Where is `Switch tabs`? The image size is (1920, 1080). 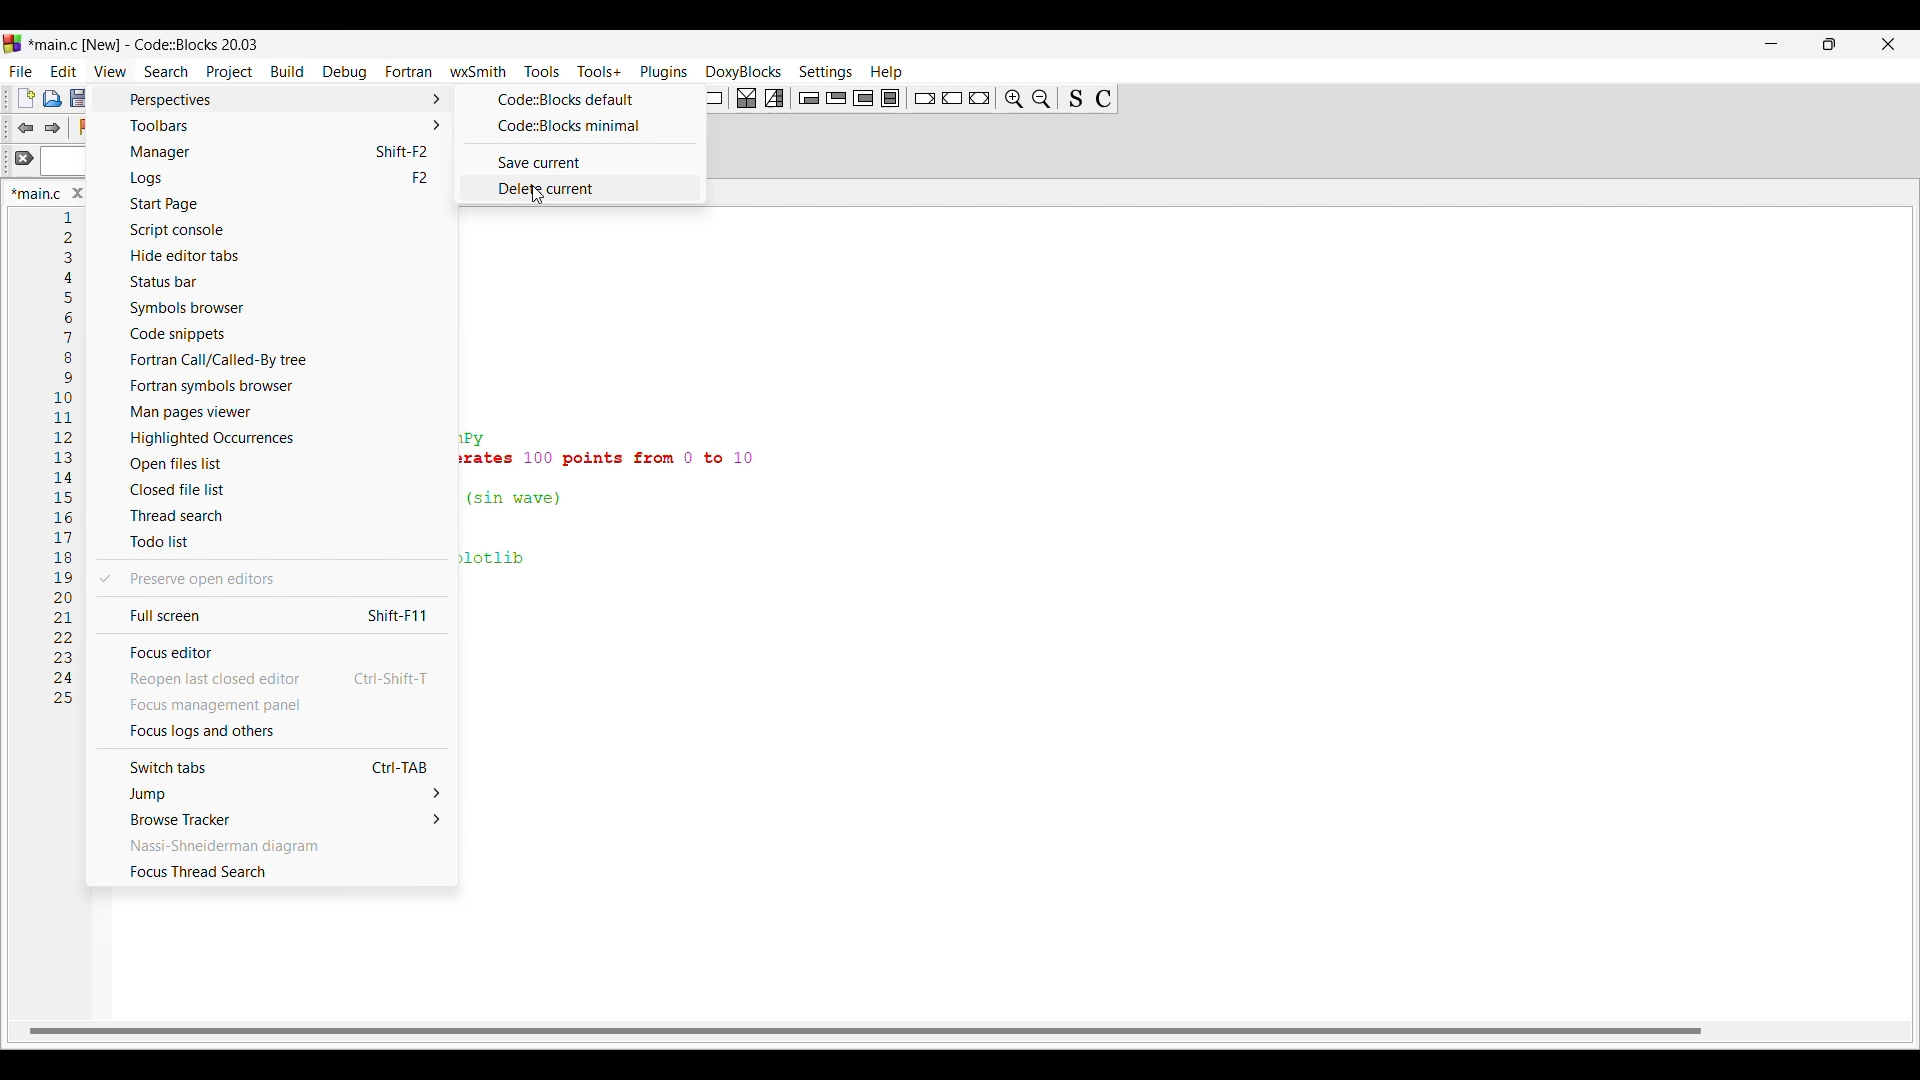 Switch tabs is located at coordinates (269, 766).